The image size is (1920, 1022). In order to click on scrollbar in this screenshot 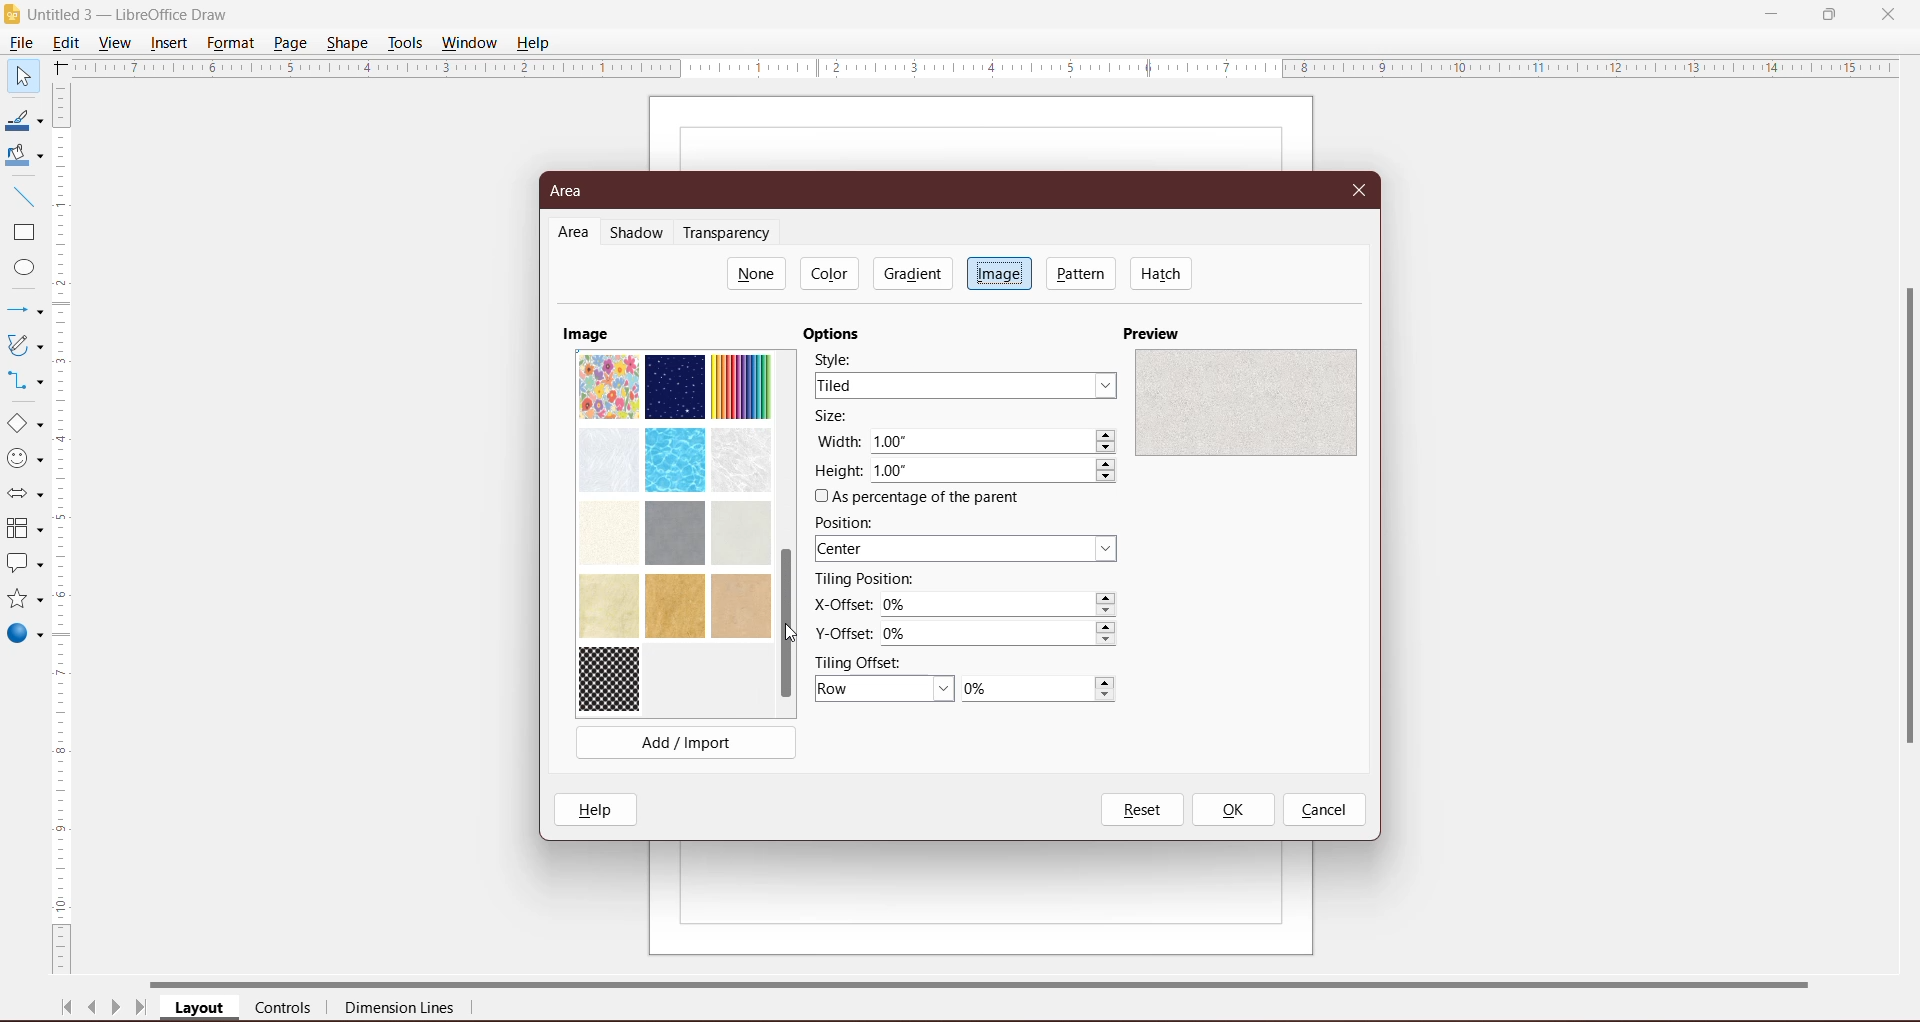, I will do `click(1904, 542)`.